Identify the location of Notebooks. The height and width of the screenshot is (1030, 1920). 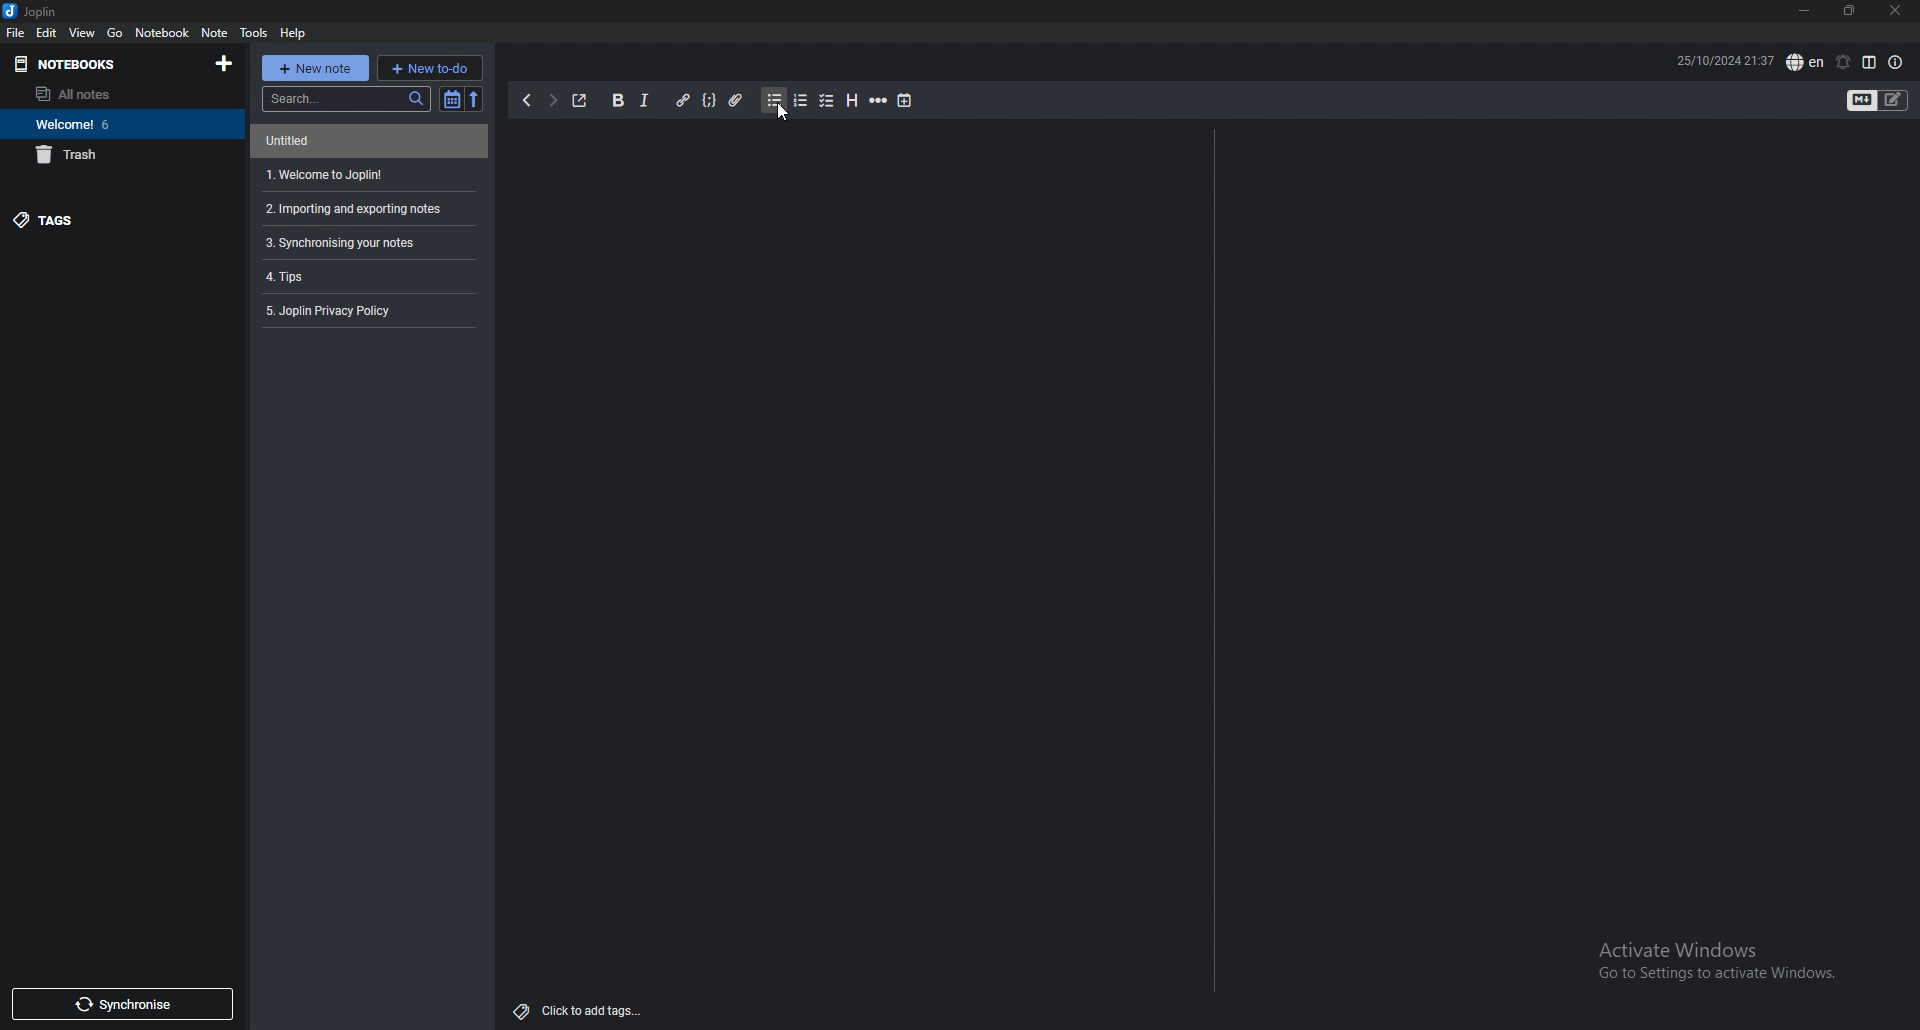
(61, 60).